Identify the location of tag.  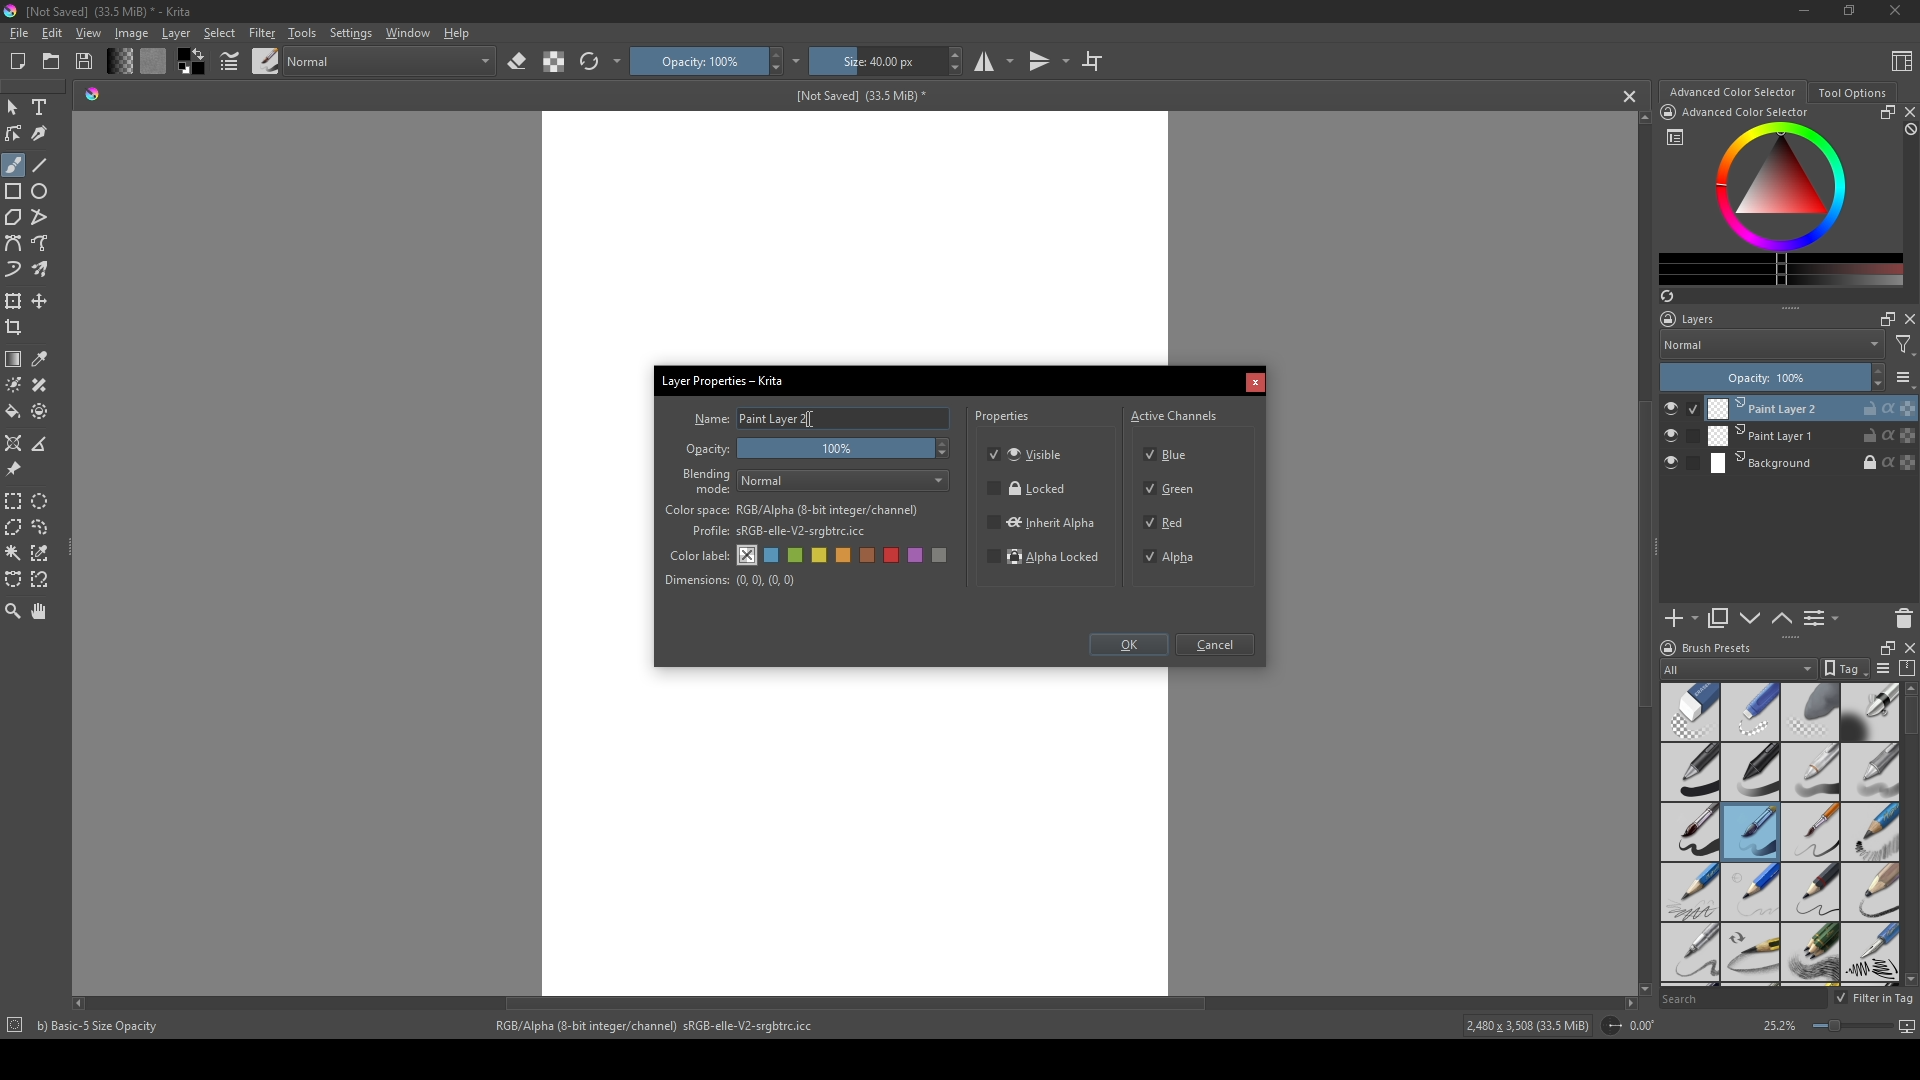
(1843, 669).